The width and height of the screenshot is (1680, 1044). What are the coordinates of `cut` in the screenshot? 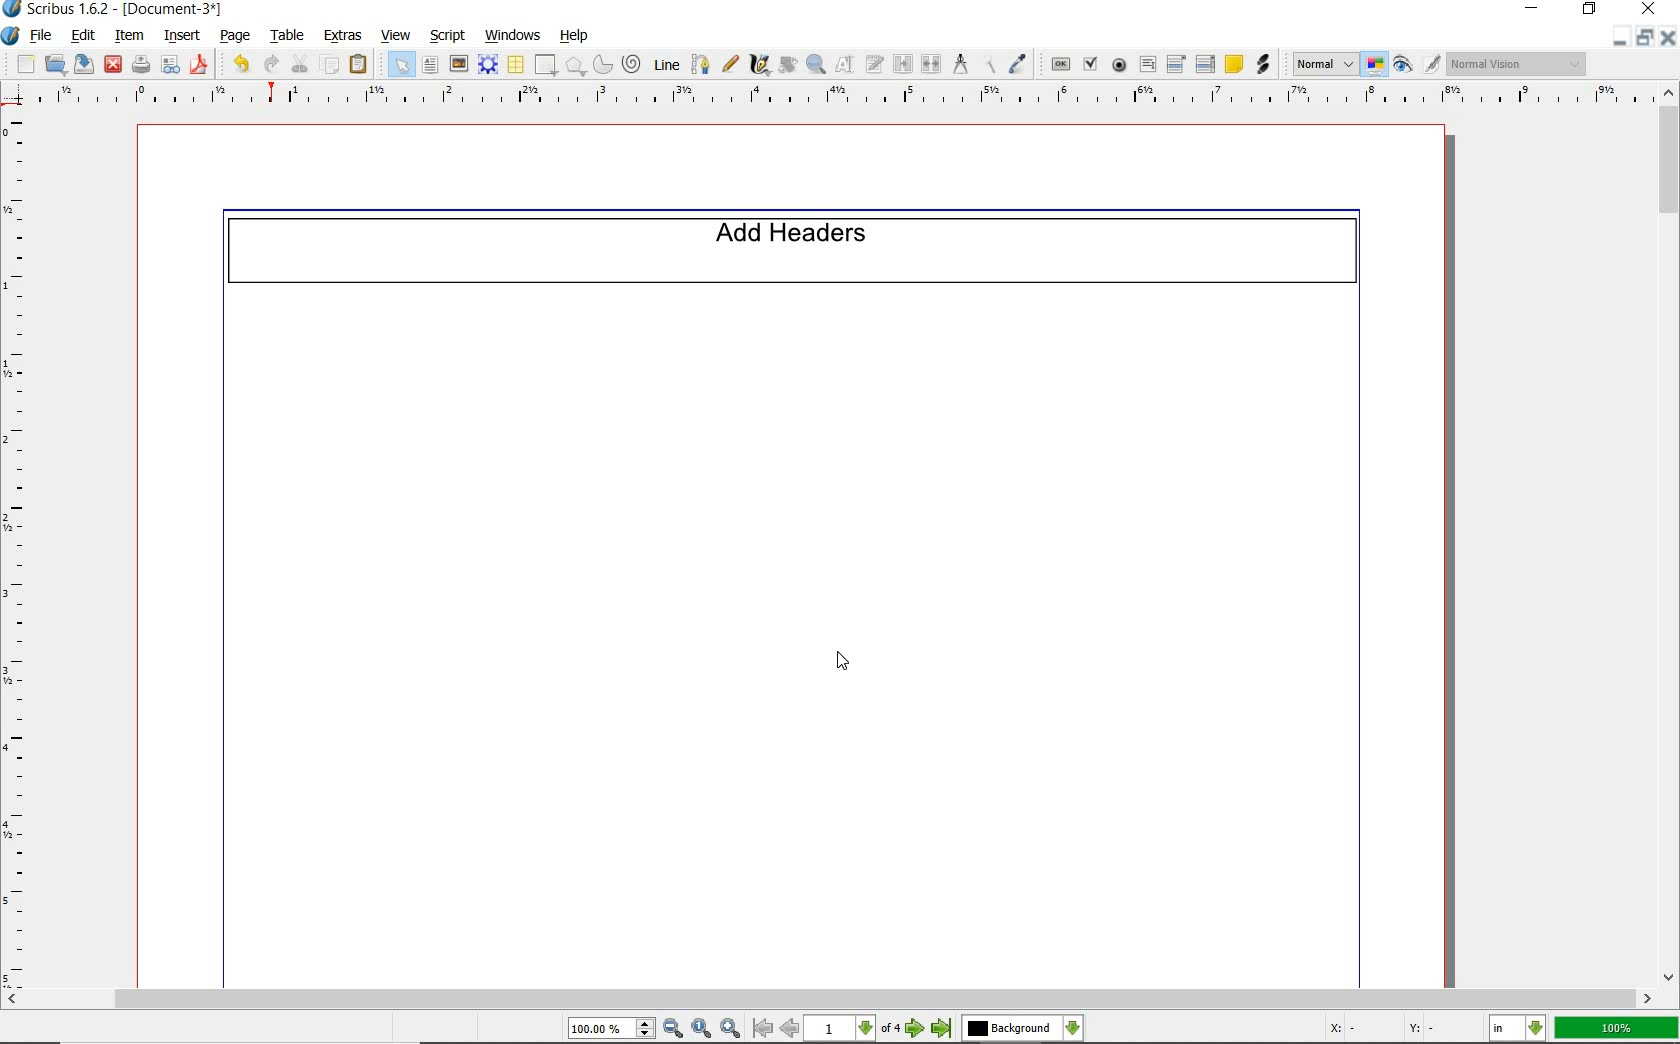 It's located at (300, 64).